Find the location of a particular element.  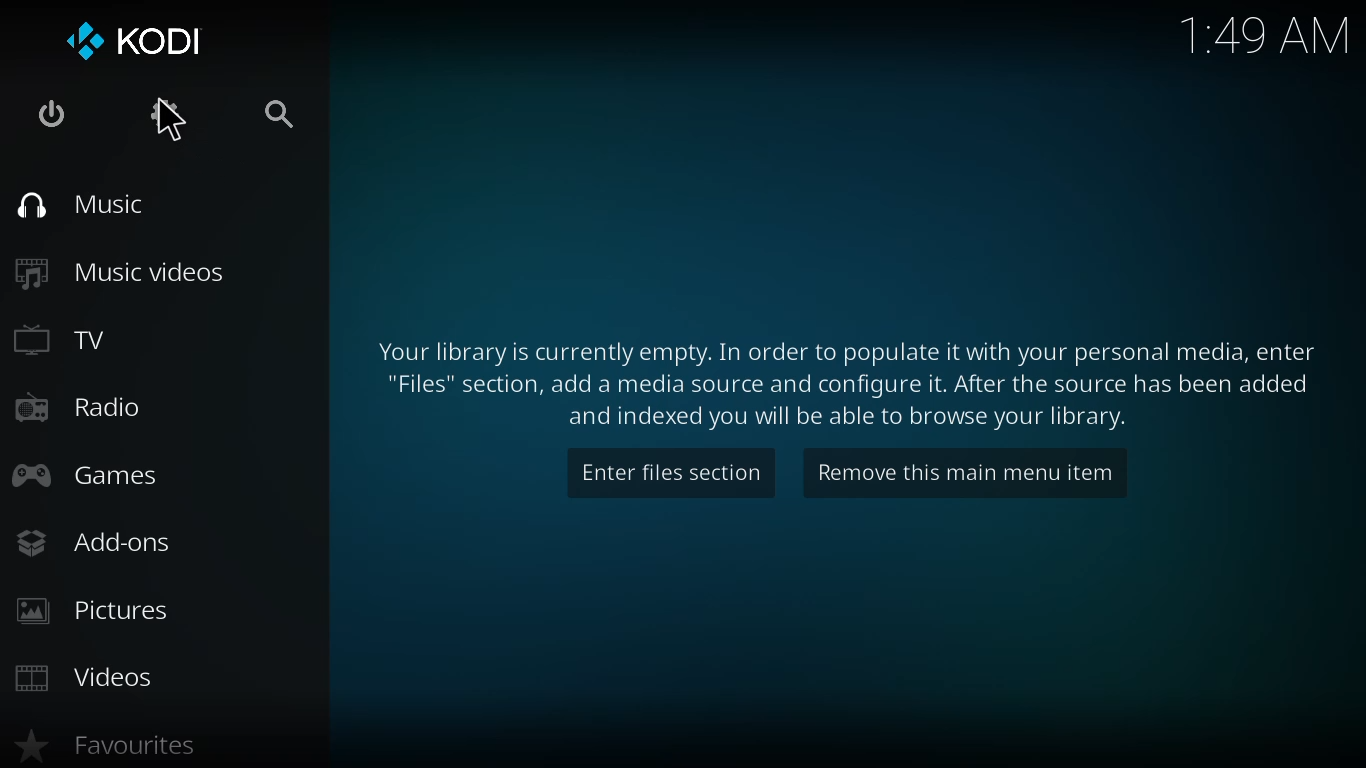

enter files section is located at coordinates (668, 470).